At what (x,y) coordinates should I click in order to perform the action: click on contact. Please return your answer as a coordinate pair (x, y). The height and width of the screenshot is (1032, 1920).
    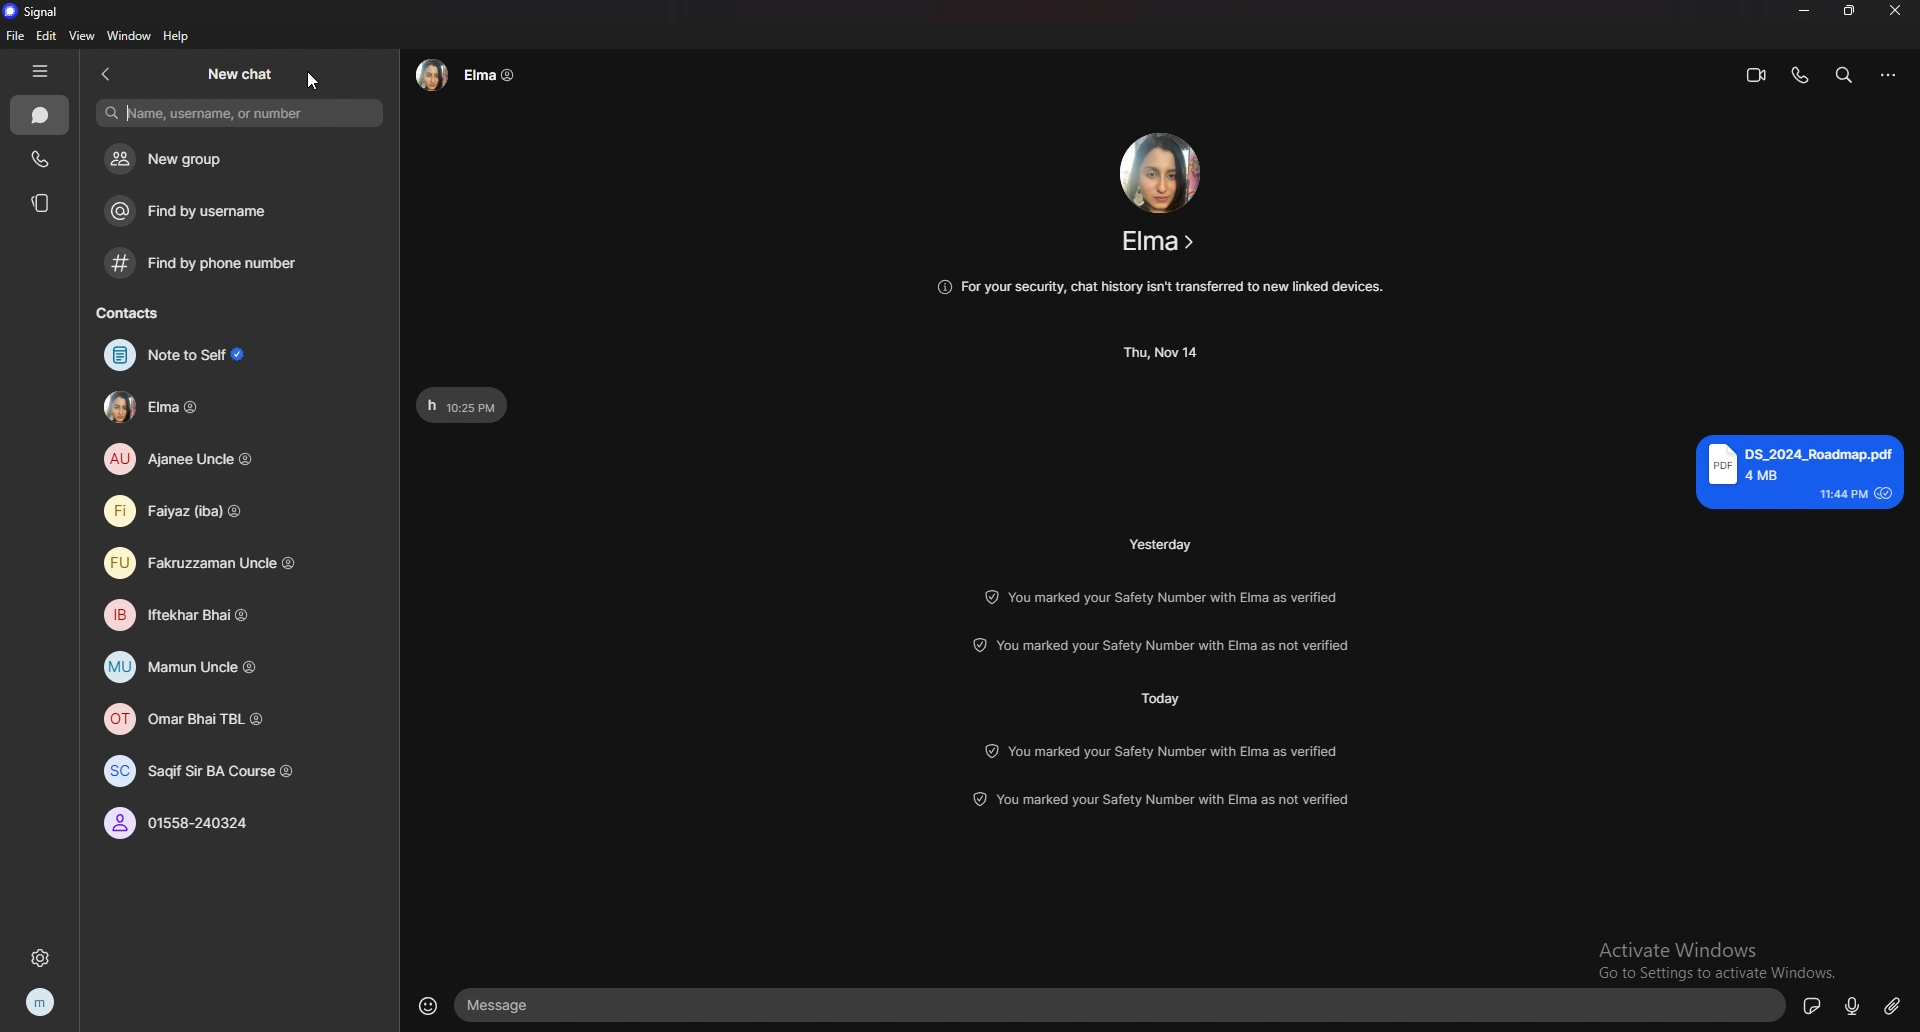
    Looking at the image, I should click on (189, 669).